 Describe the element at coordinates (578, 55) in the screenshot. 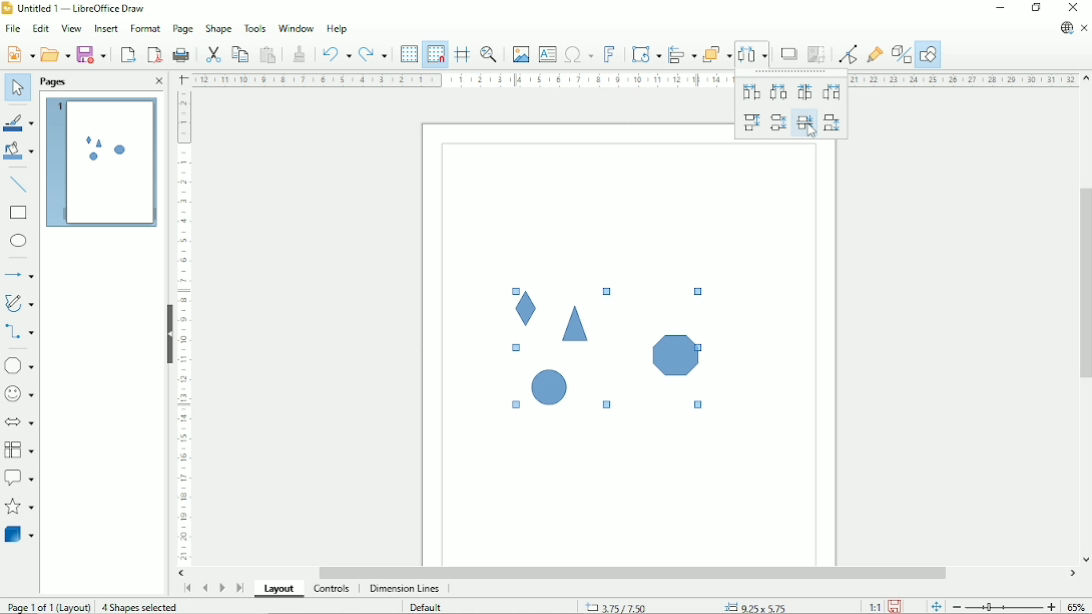

I see `Insert special characters` at that location.